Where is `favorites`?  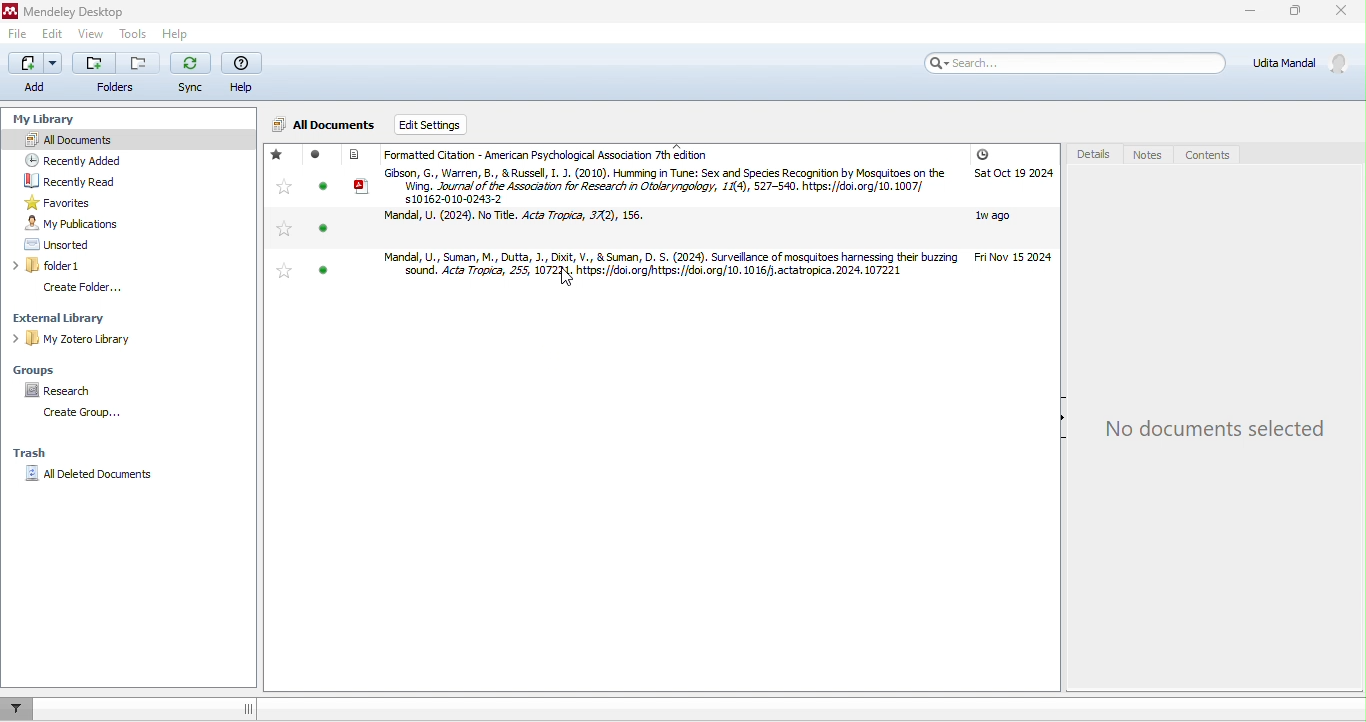
favorites is located at coordinates (281, 214).